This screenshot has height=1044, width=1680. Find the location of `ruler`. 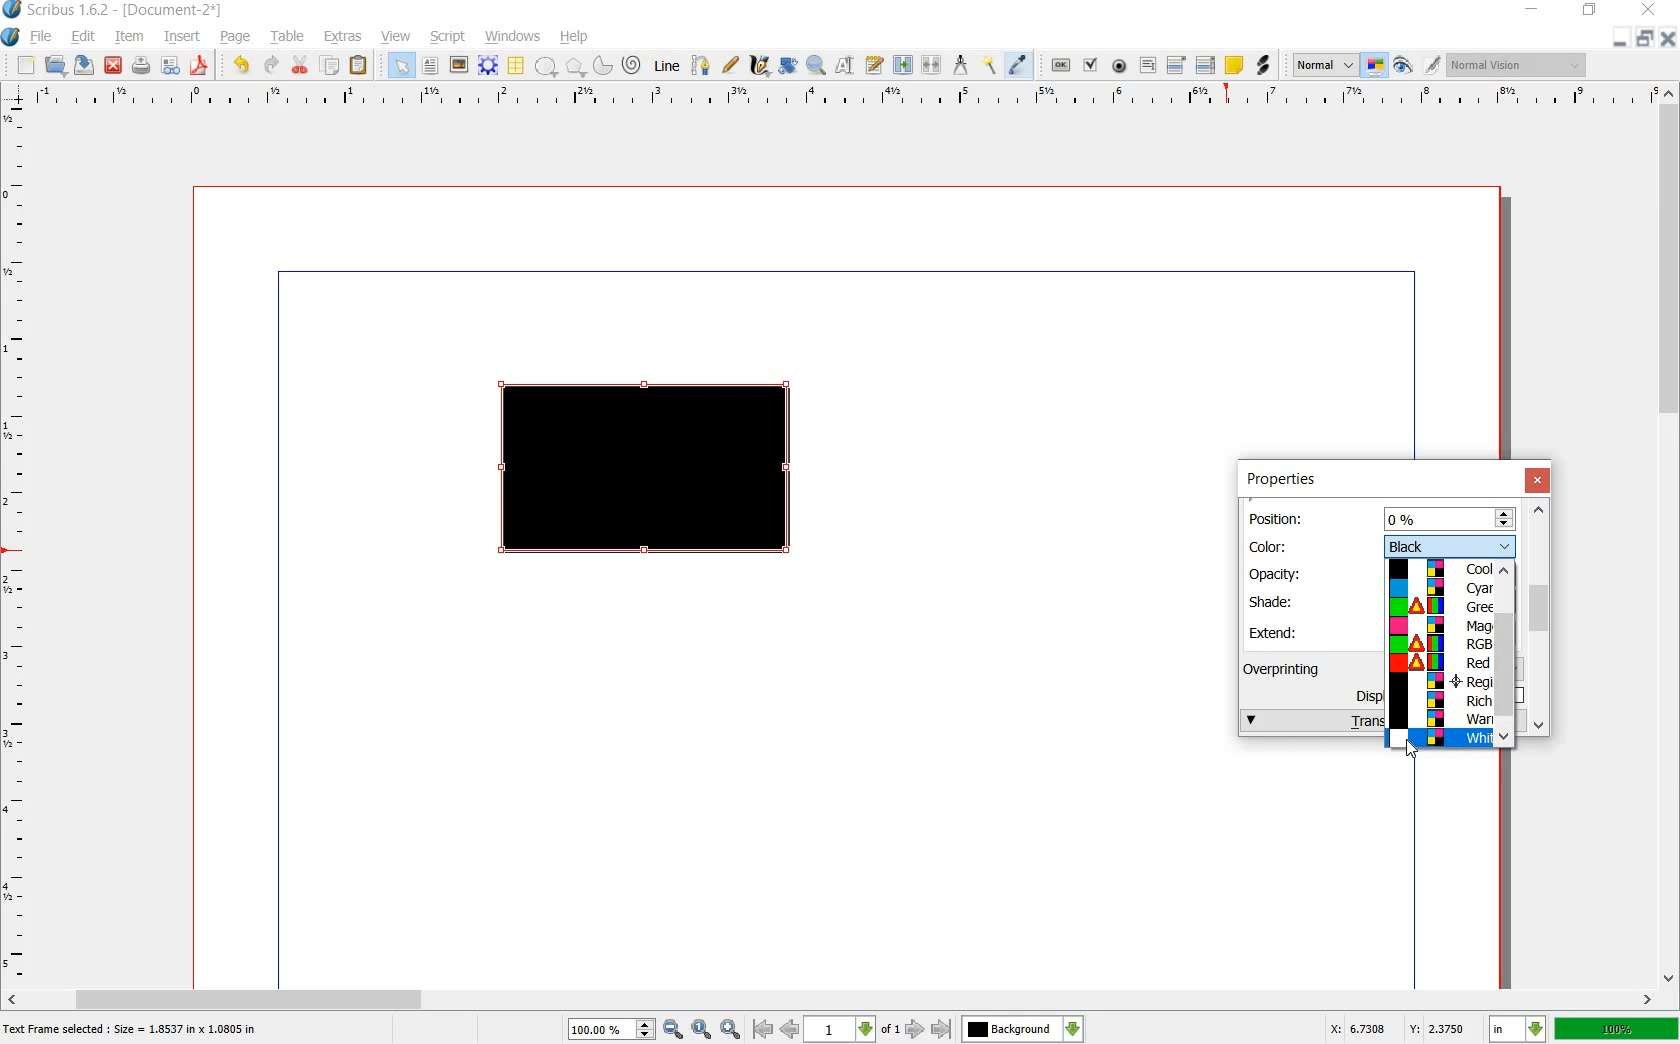

ruler is located at coordinates (17, 544).